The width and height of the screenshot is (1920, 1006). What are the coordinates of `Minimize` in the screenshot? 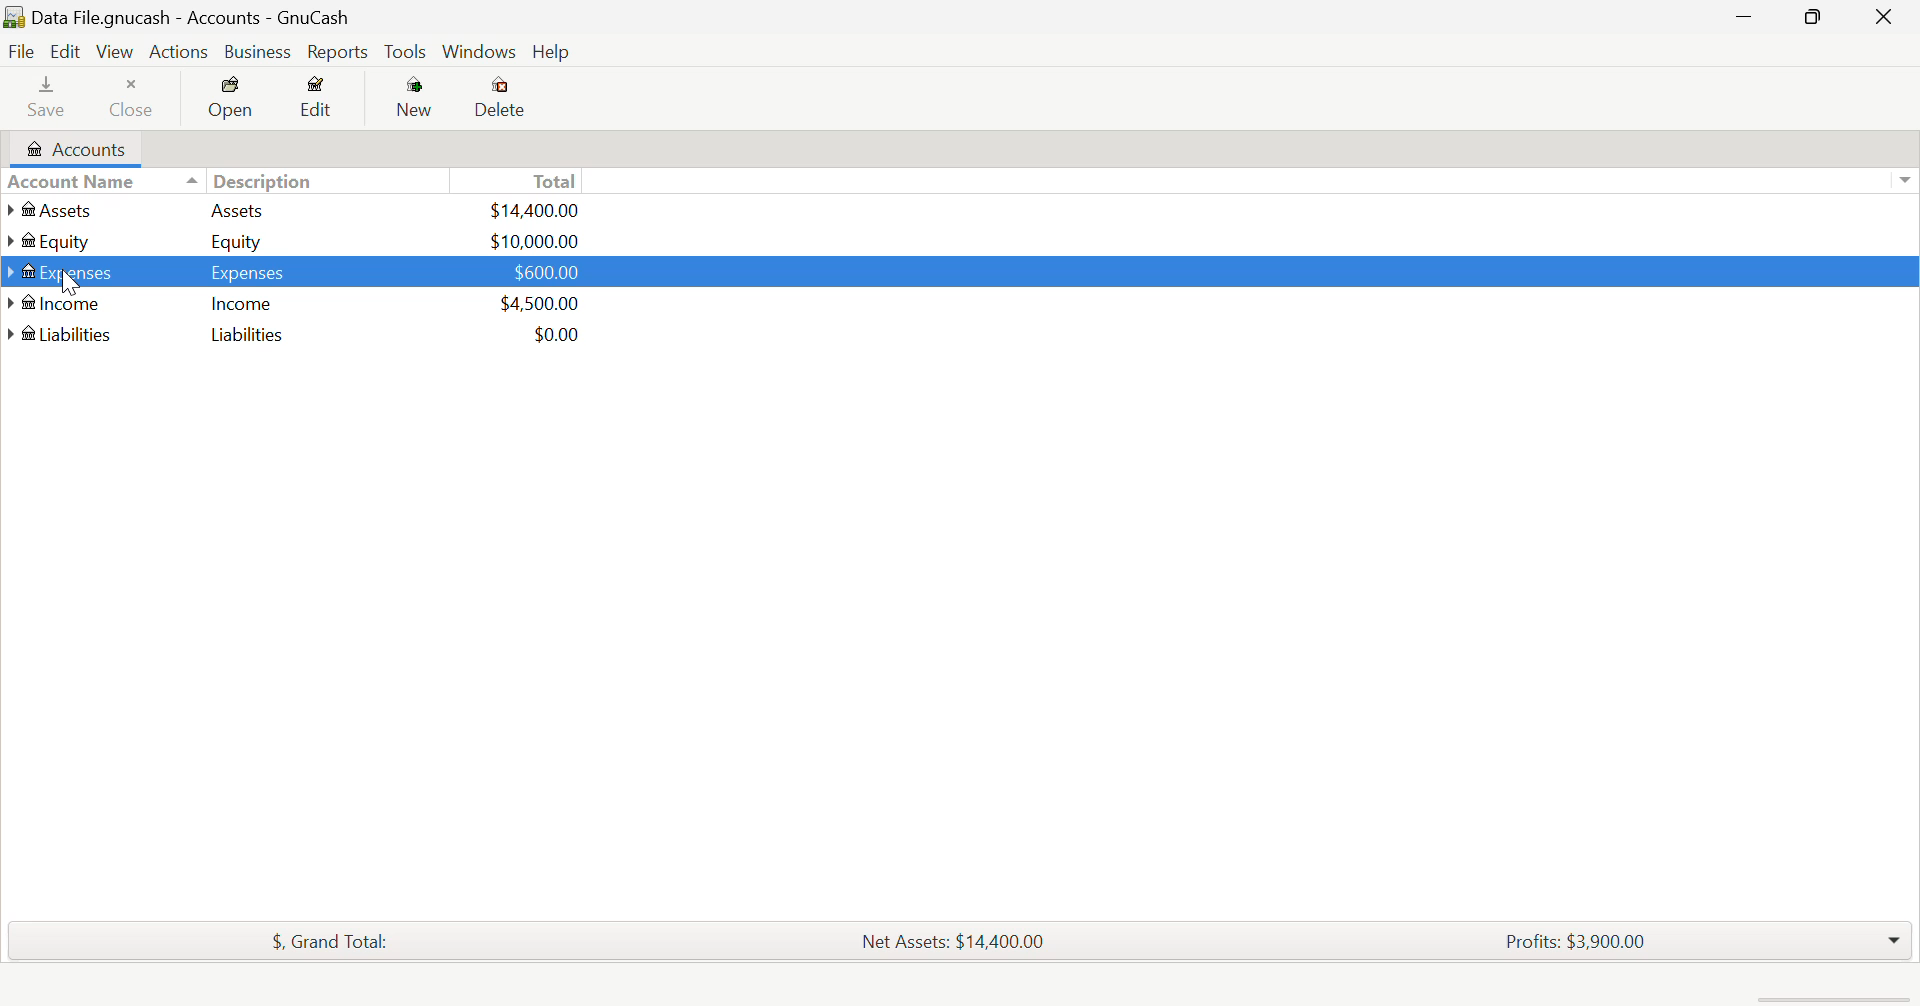 It's located at (1817, 19).